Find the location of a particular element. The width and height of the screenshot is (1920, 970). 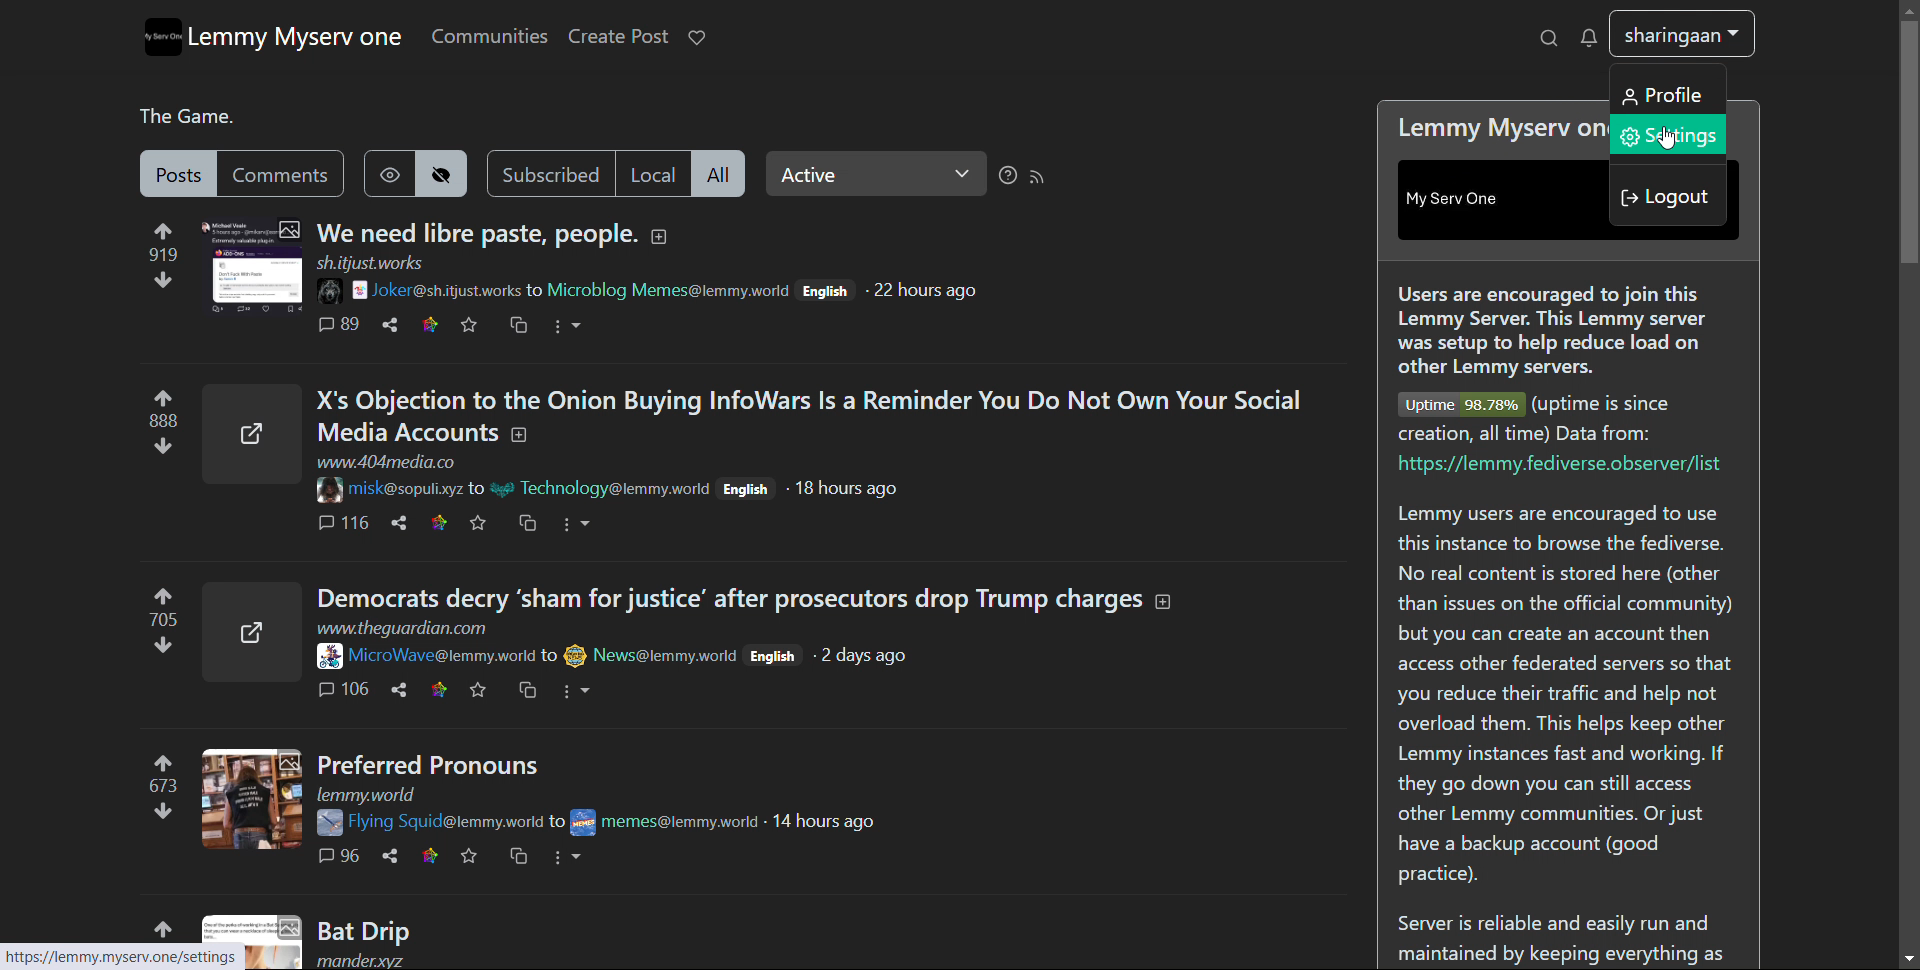

upvotes is located at coordinates (167, 595).